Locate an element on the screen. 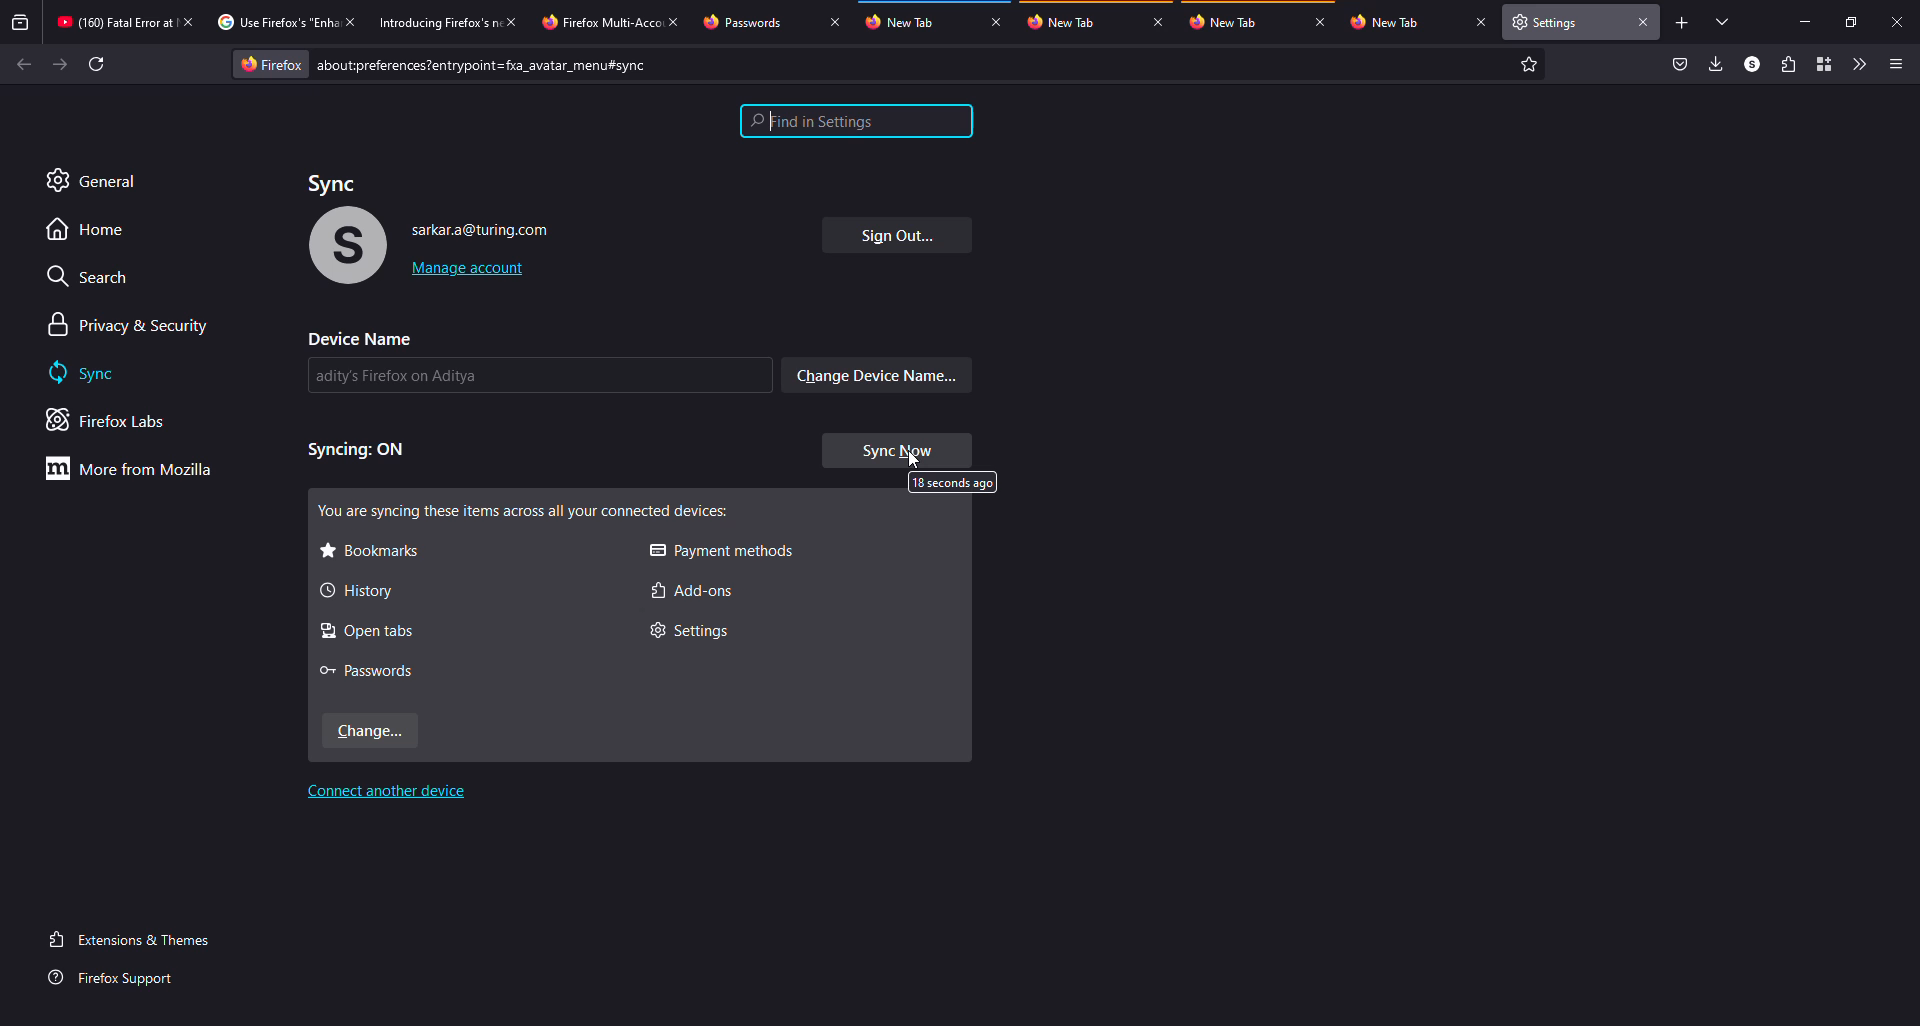 Image resolution: width=1920 pixels, height=1026 pixels. add is located at coordinates (1680, 23).